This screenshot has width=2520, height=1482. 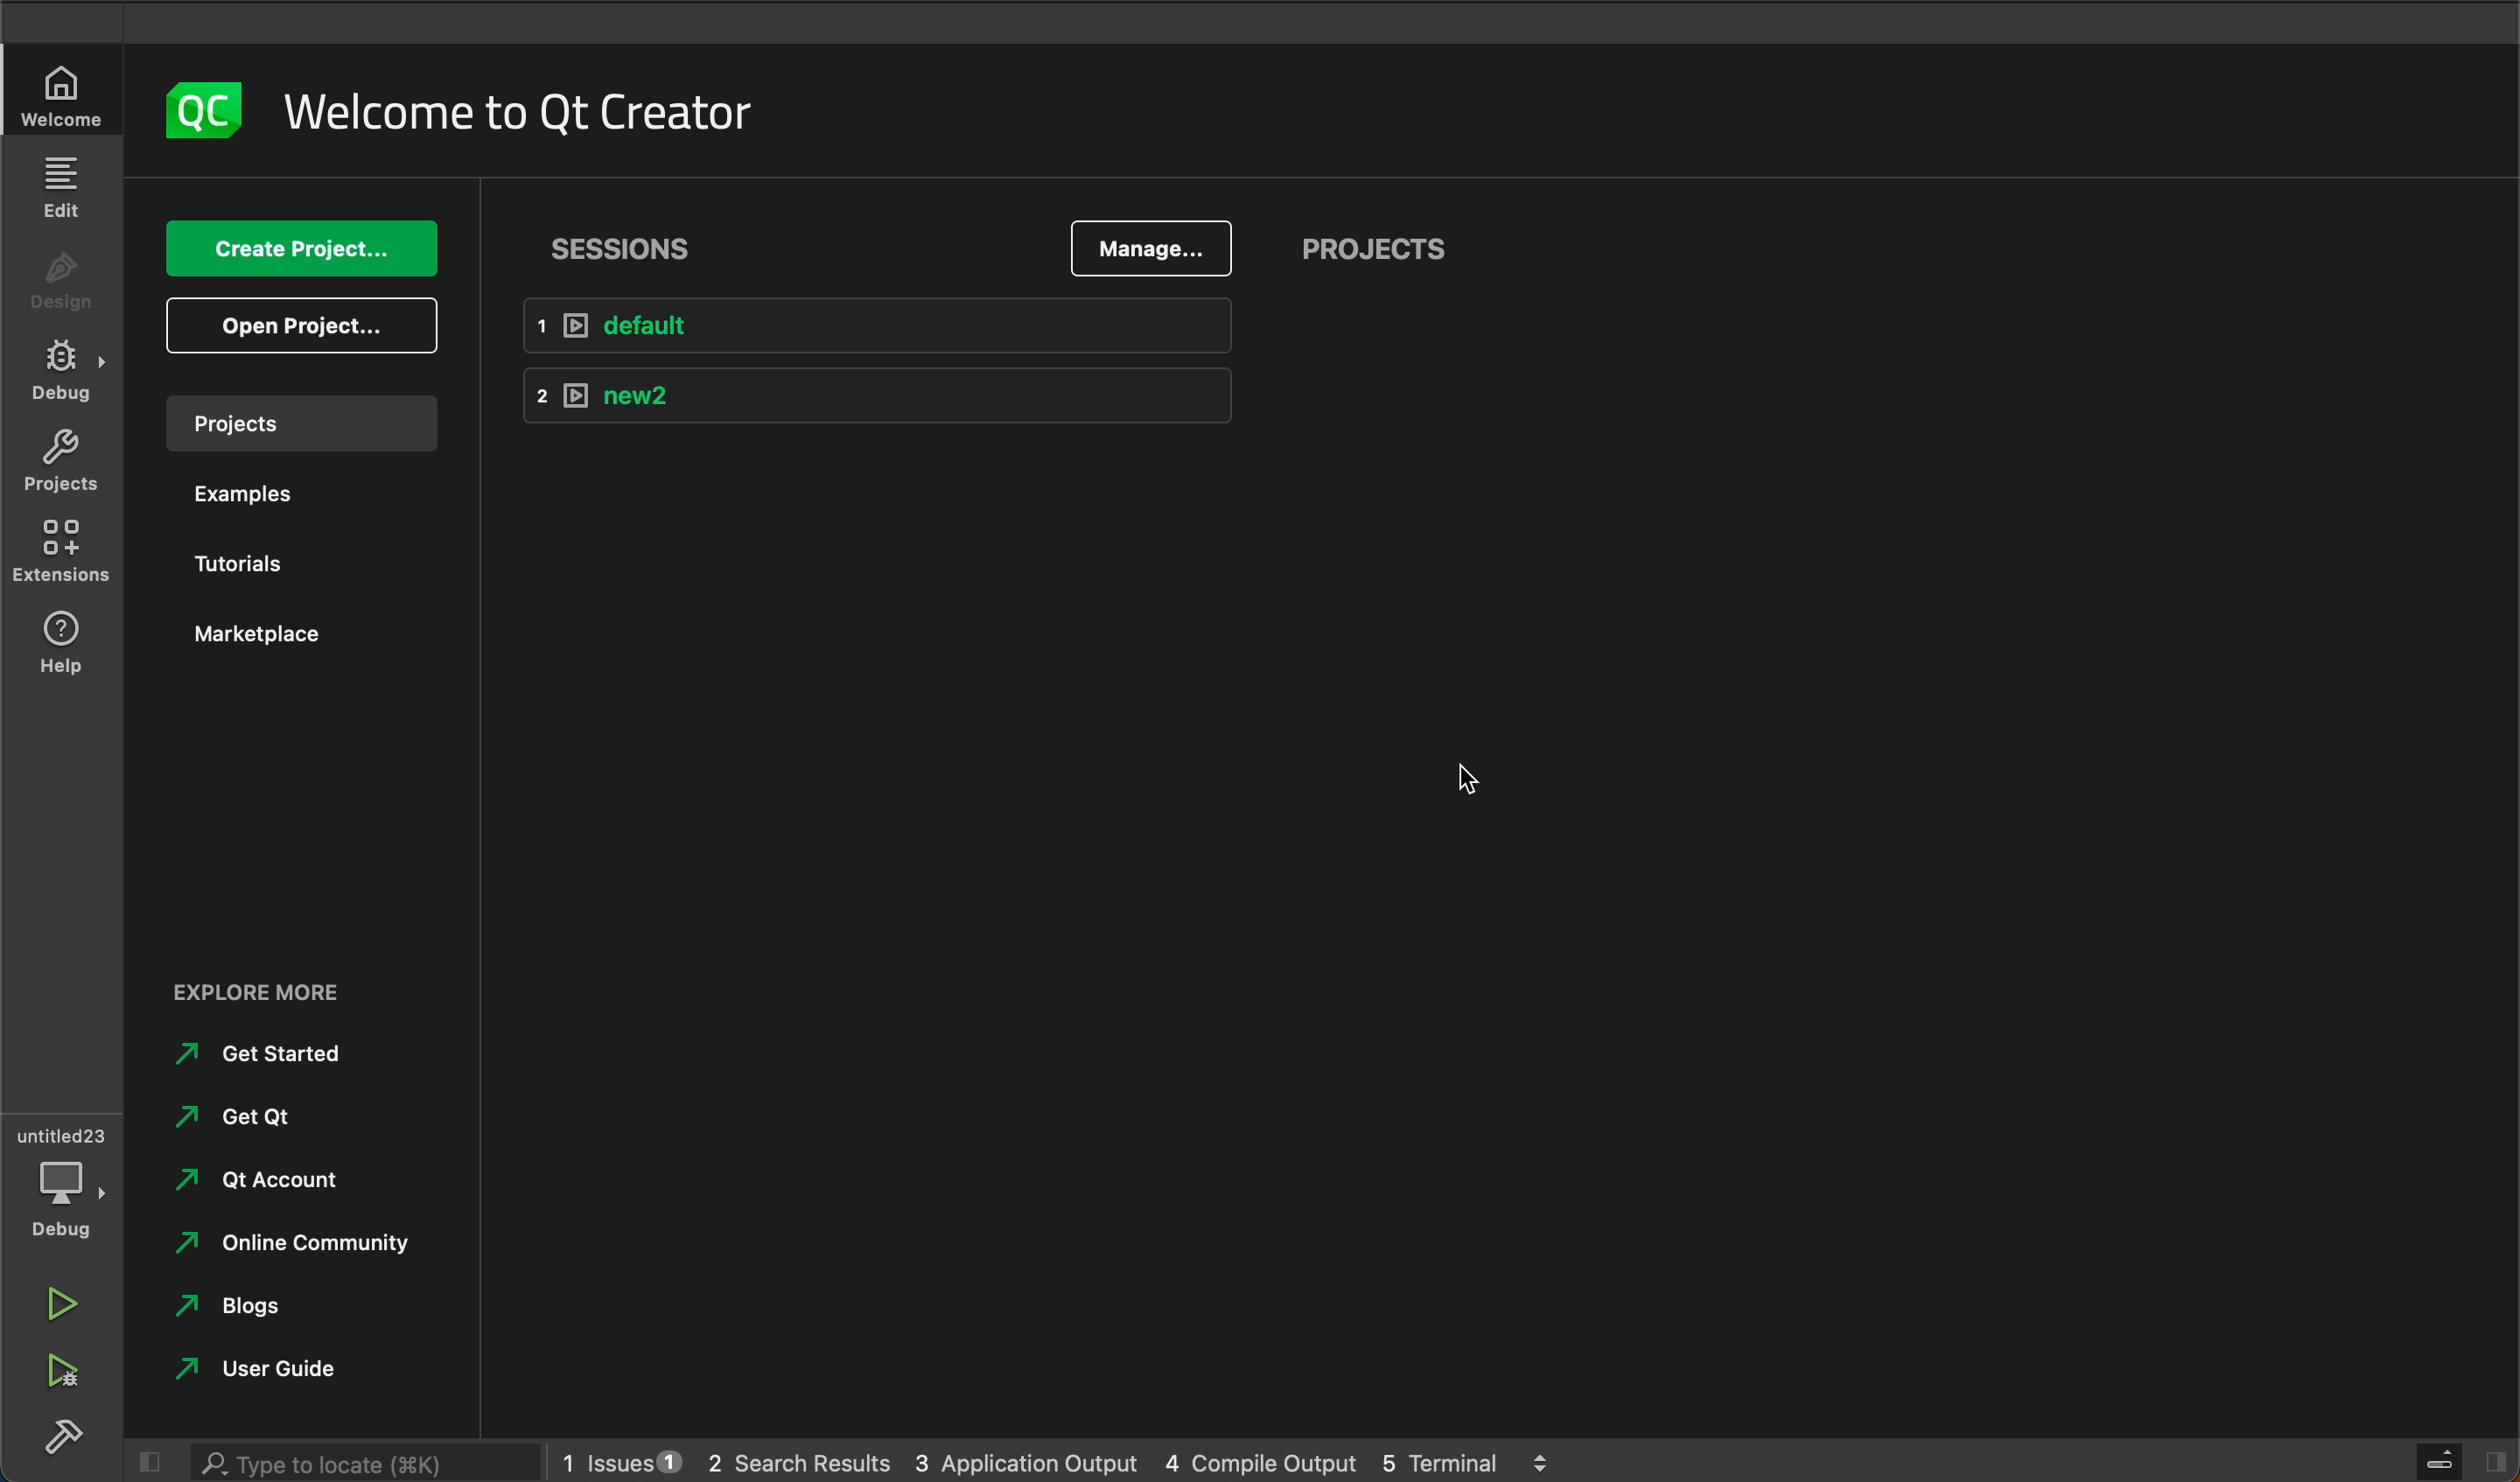 What do you see at coordinates (145, 1463) in the screenshot?
I see `close slidebar` at bounding box center [145, 1463].